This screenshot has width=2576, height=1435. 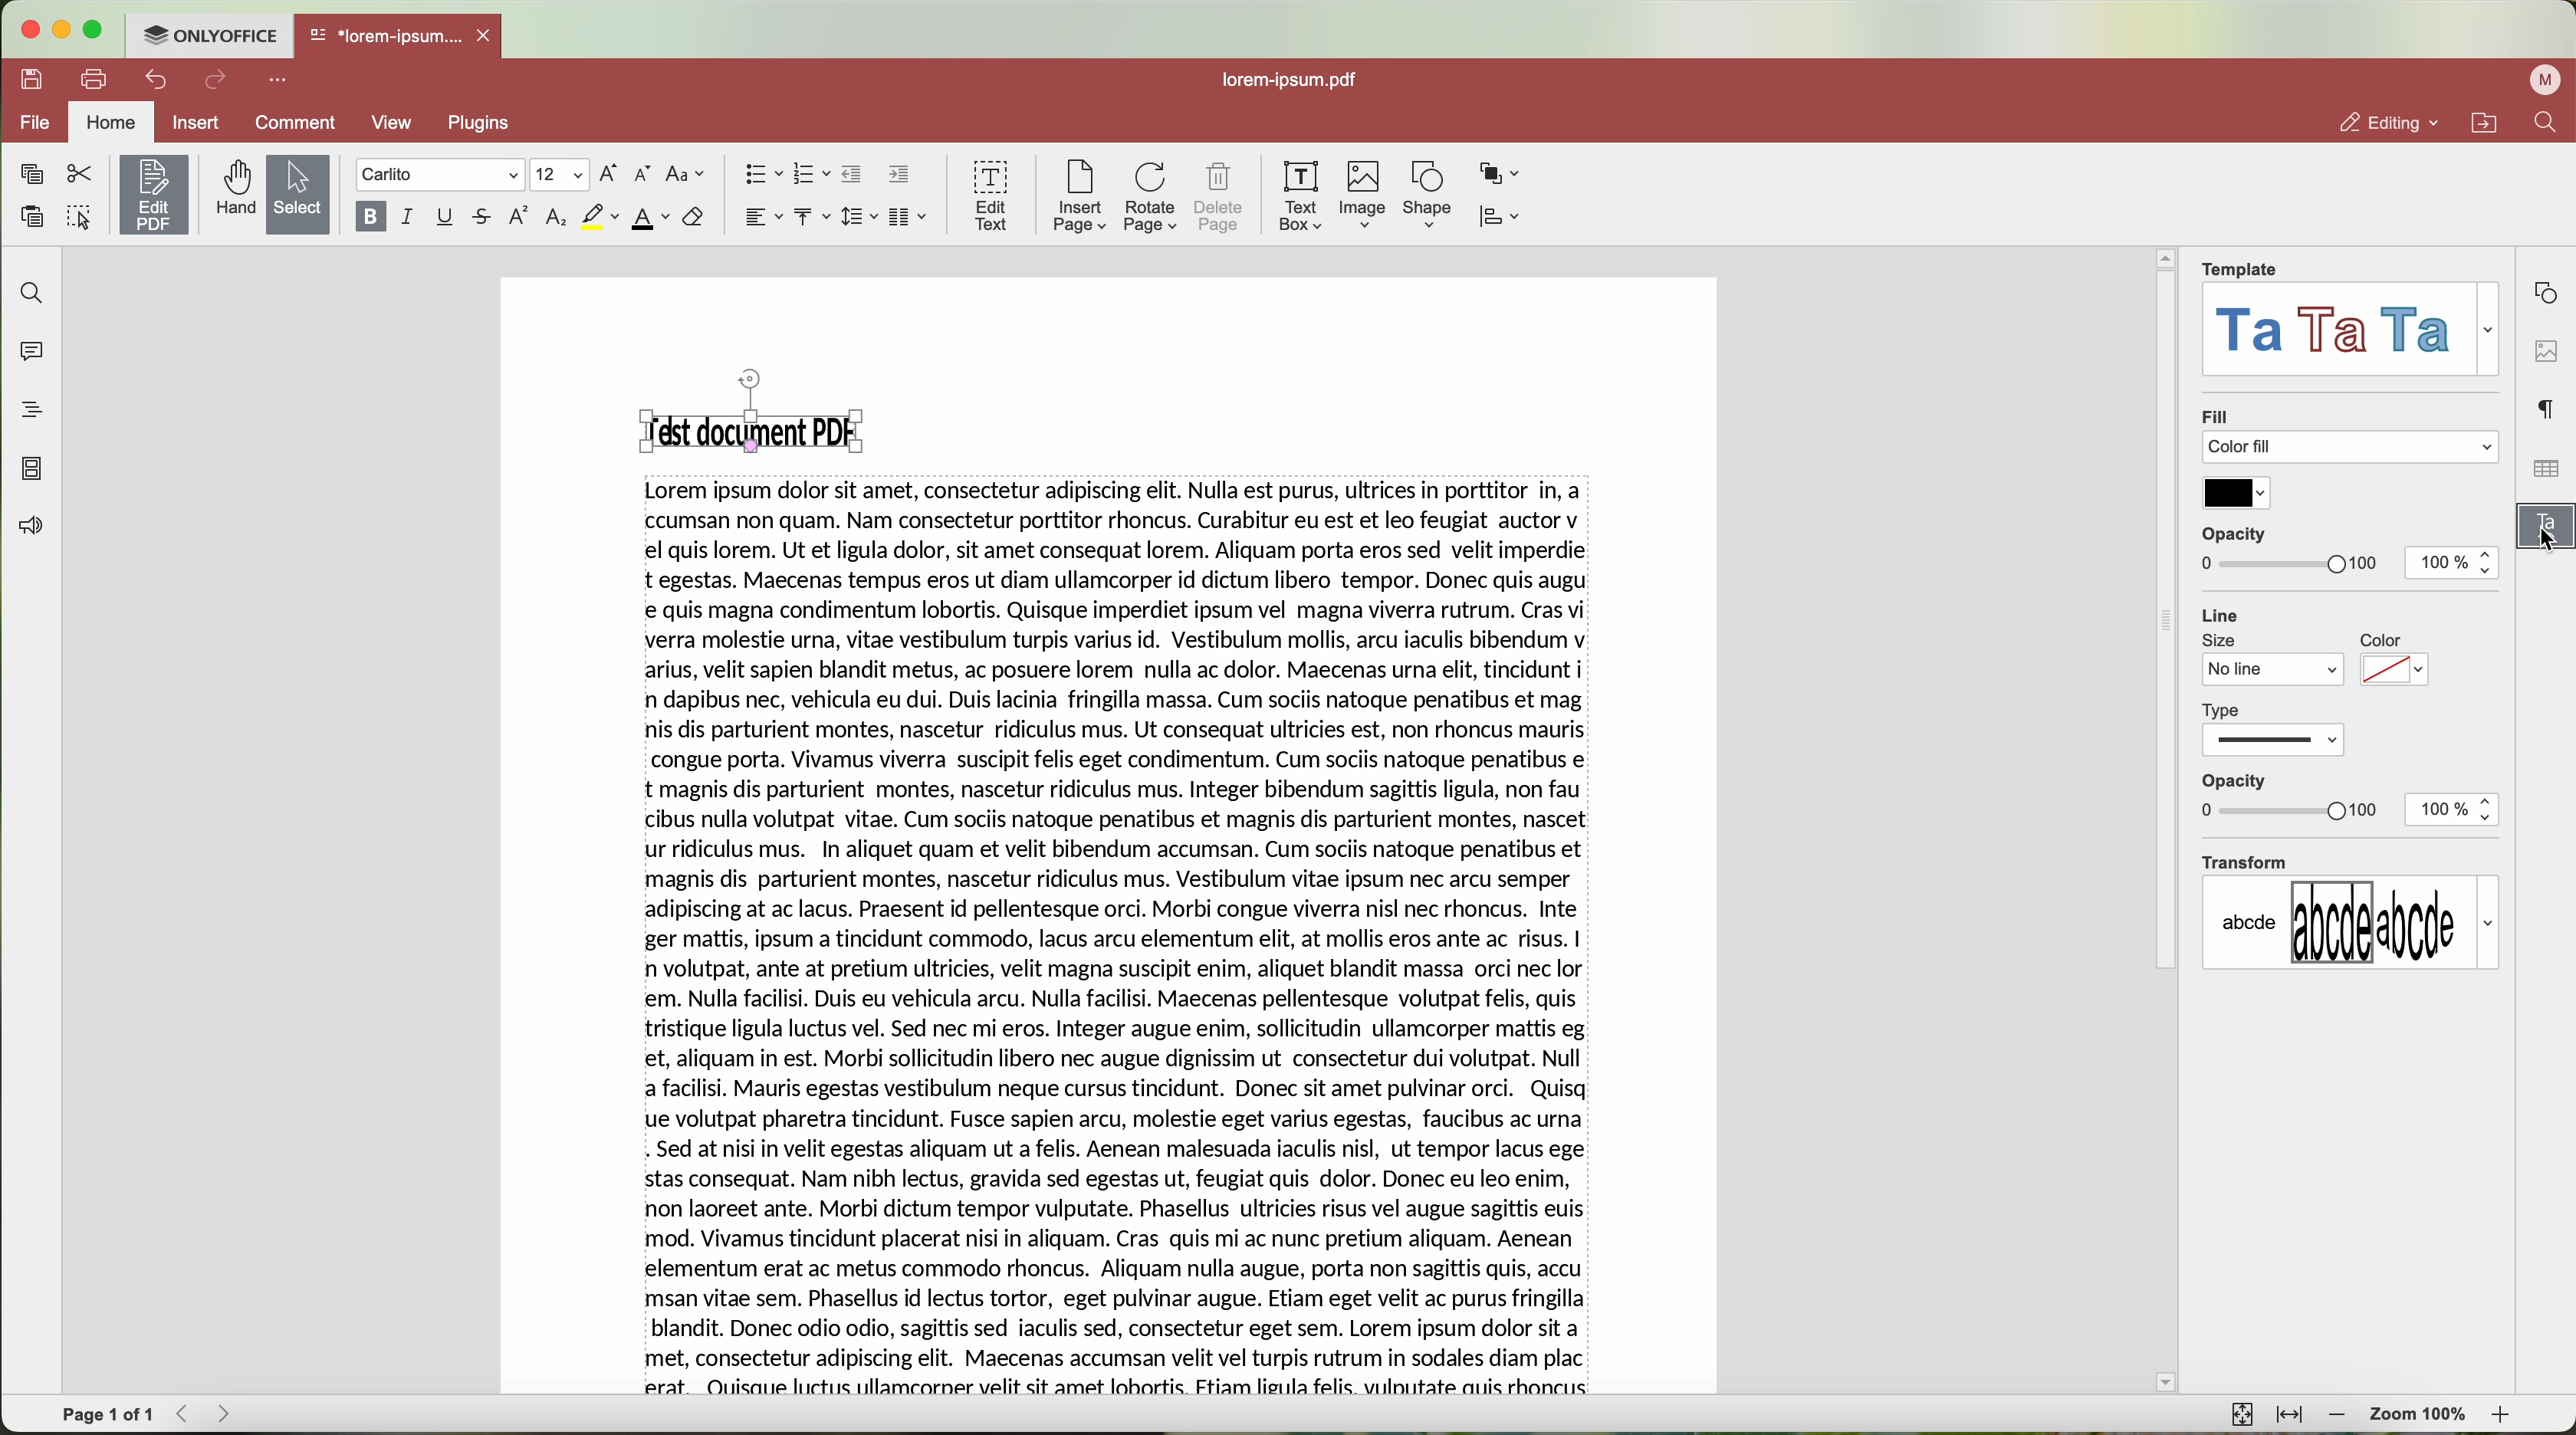 What do you see at coordinates (26, 412) in the screenshot?
I see `headings` at bounding box center [26, 412].